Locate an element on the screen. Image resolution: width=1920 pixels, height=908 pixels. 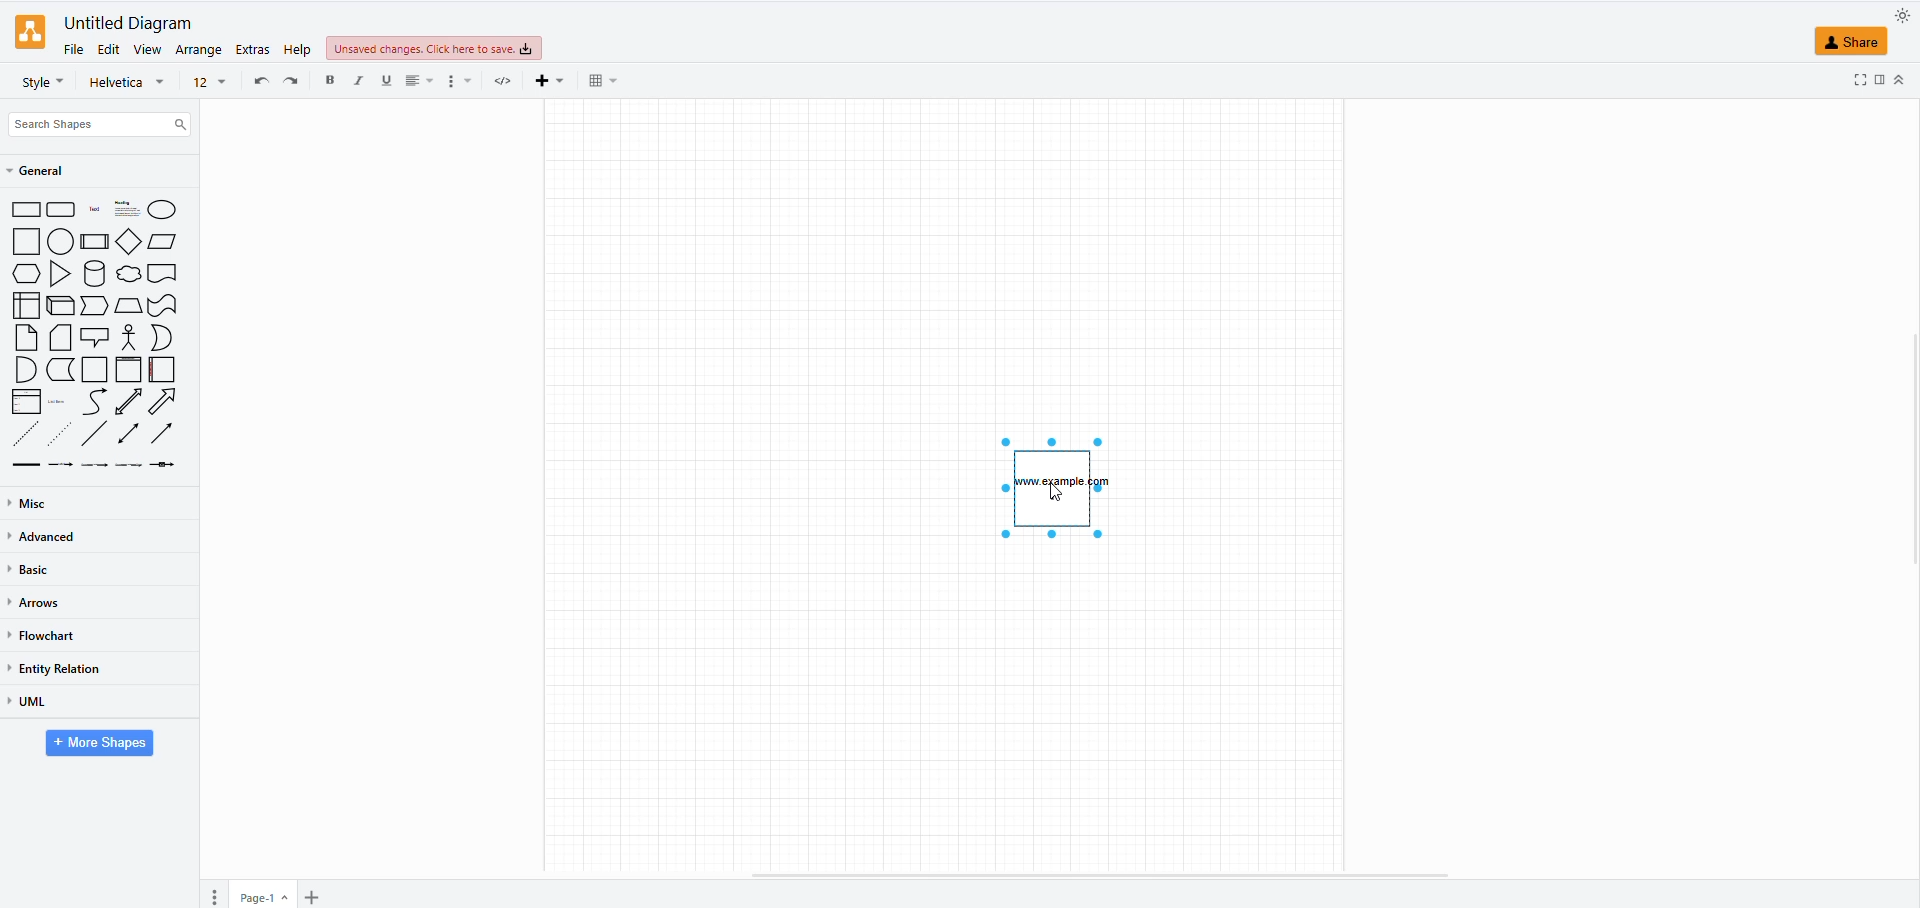
trapezoid is located at coordinates (128, 307).